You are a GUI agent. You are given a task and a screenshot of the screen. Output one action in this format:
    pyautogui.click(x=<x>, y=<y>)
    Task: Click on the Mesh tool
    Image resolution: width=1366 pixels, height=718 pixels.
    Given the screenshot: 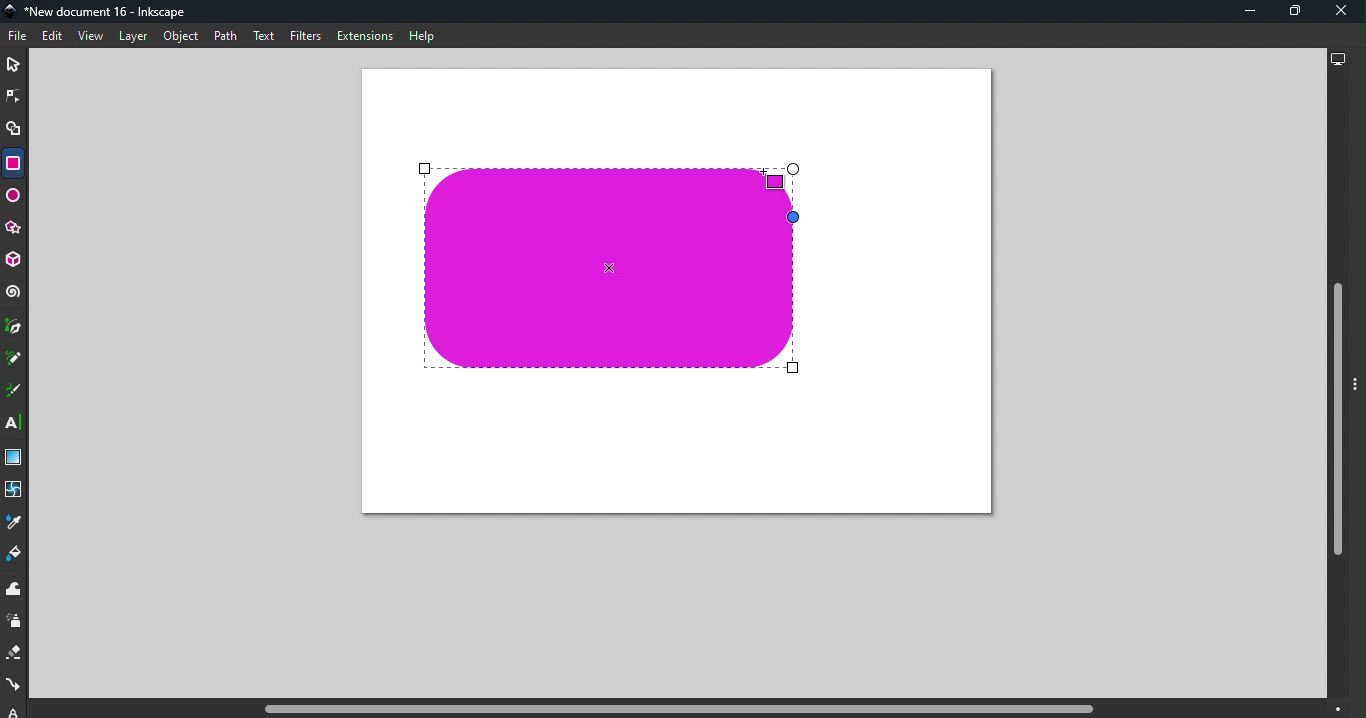 What is the action you would take?
    pyautogui.click(x=15, y=491)
    